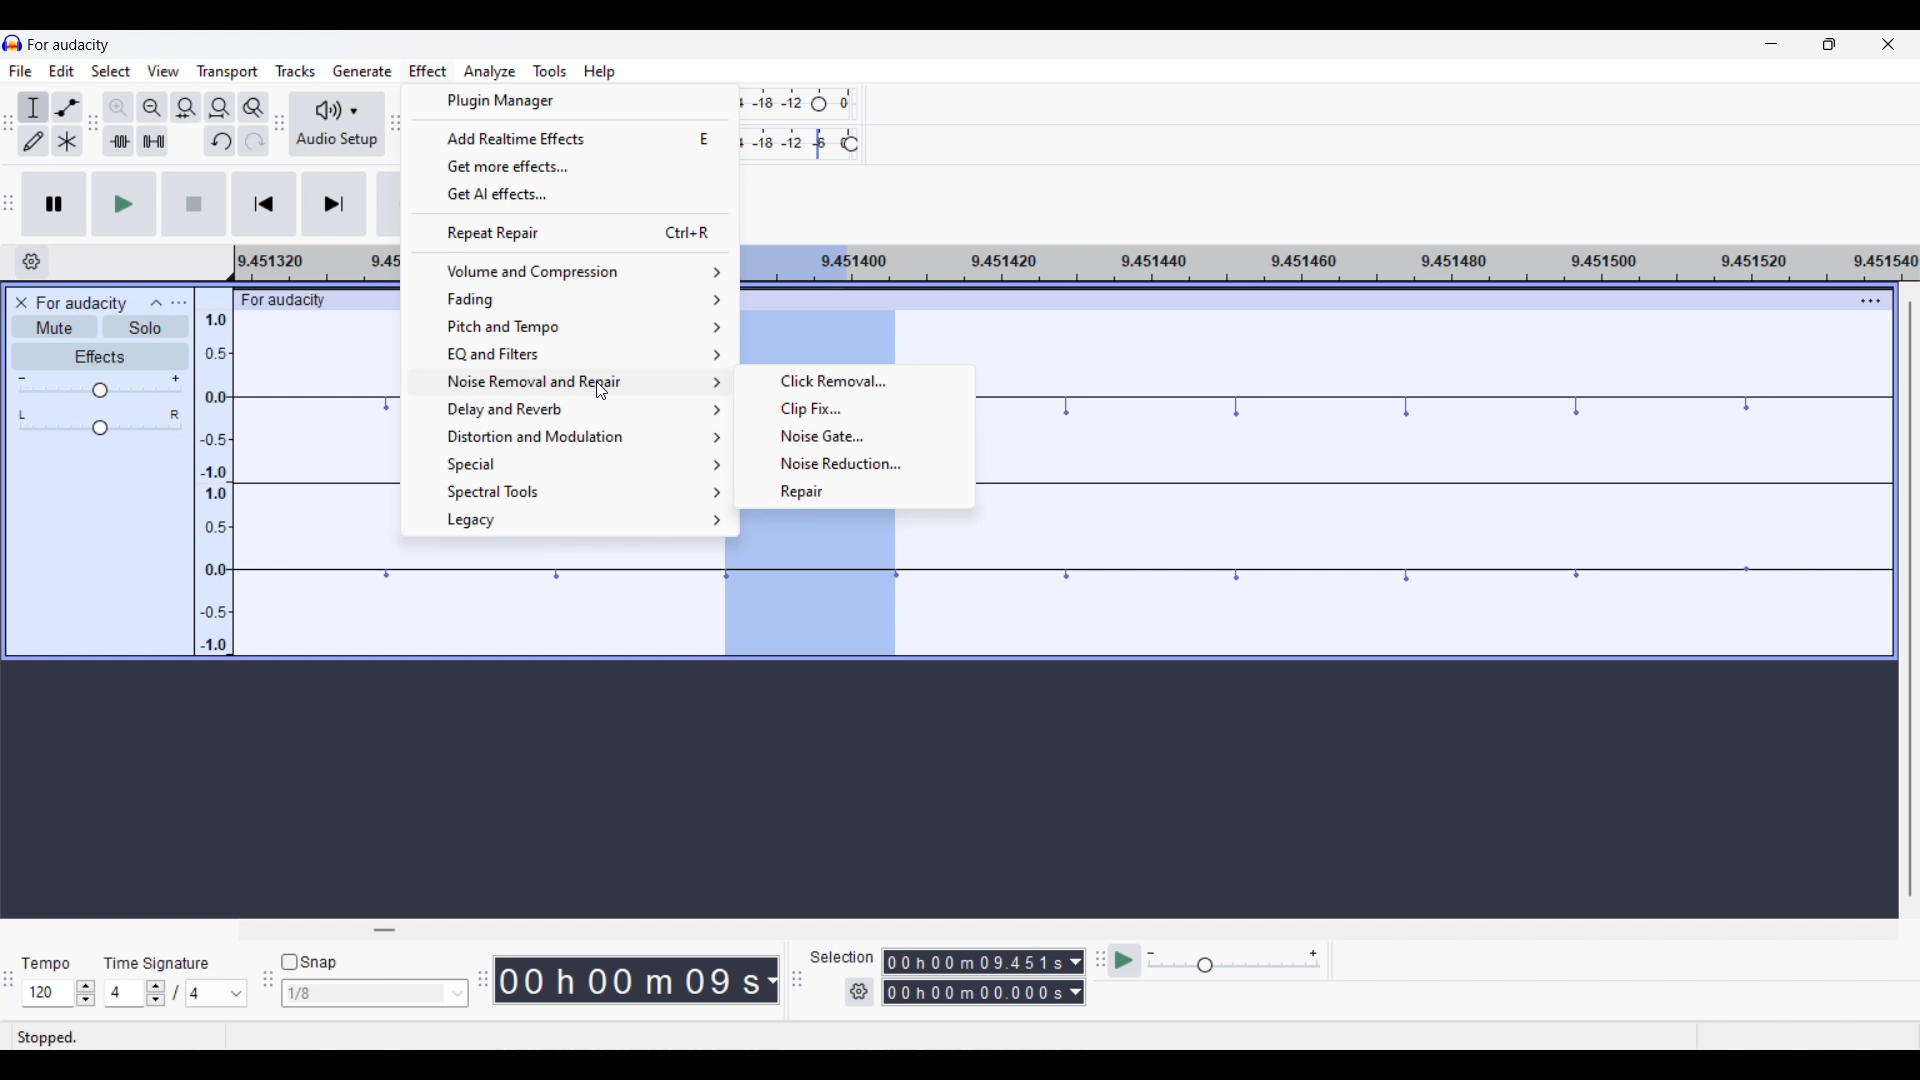 The image size is (1920, 1080). What do you see at coordinates (297, 300) in the screenshot?
I see `For audacity` at bounding box center [297, 300].